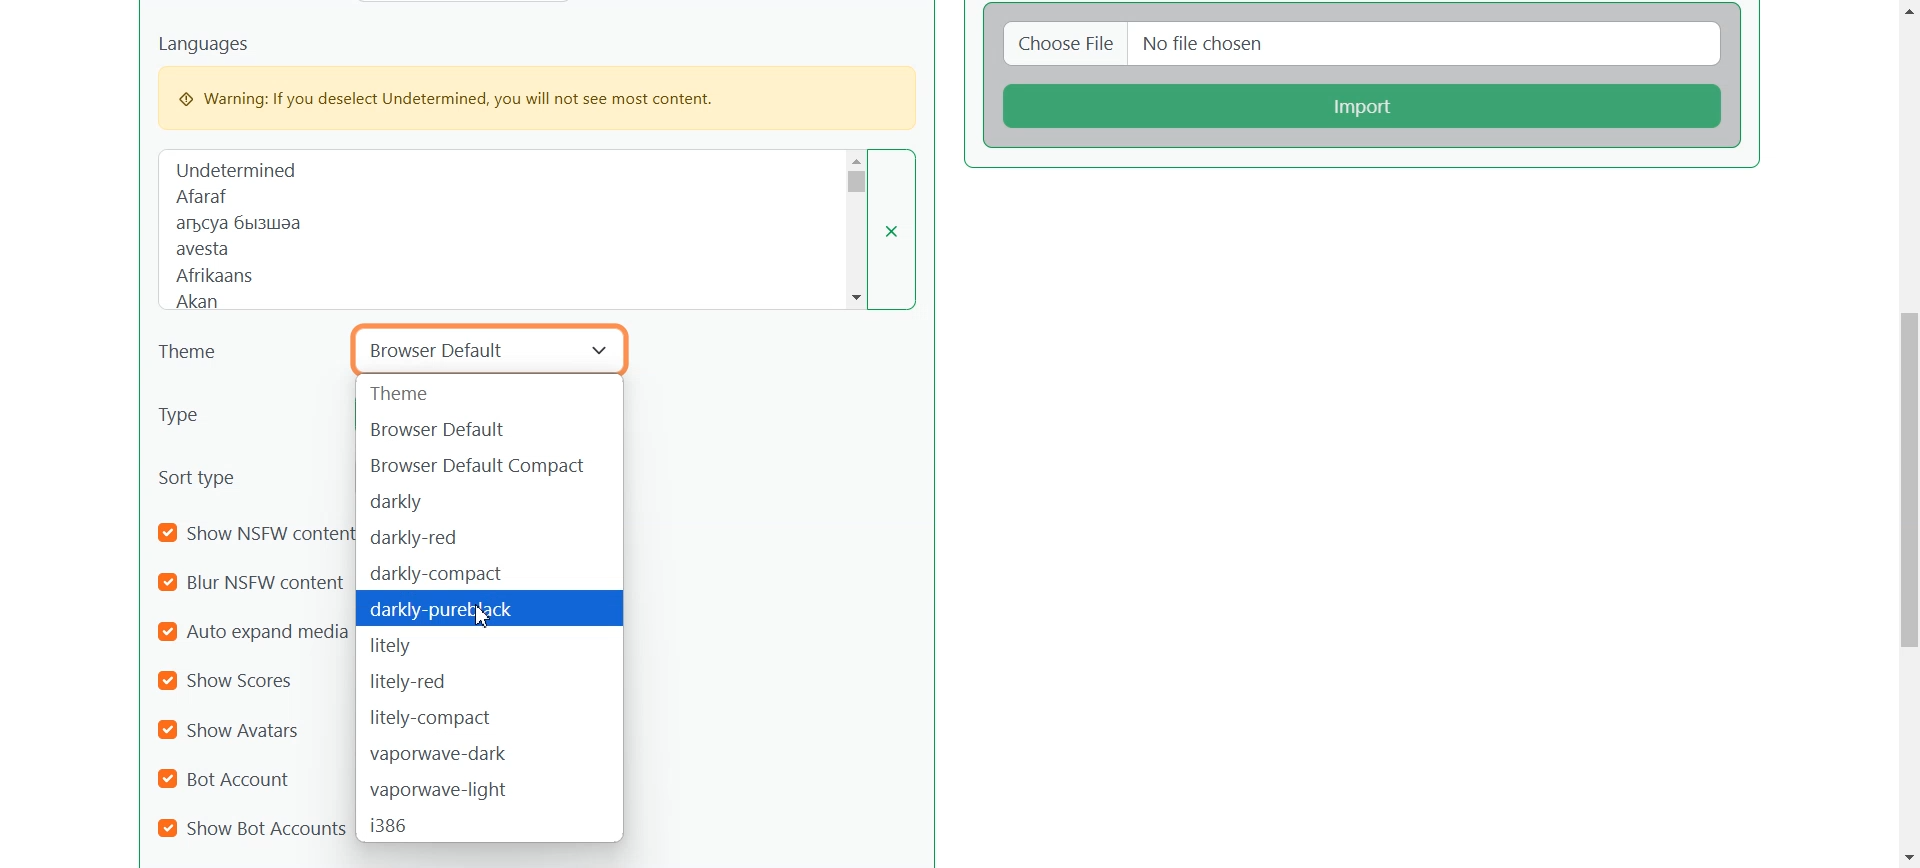 This screenshot has height=868, width=1920. What do you see at coordinates (487, 681) in the screenshot?
I see `litely-red` at bounding box center [487, 681].